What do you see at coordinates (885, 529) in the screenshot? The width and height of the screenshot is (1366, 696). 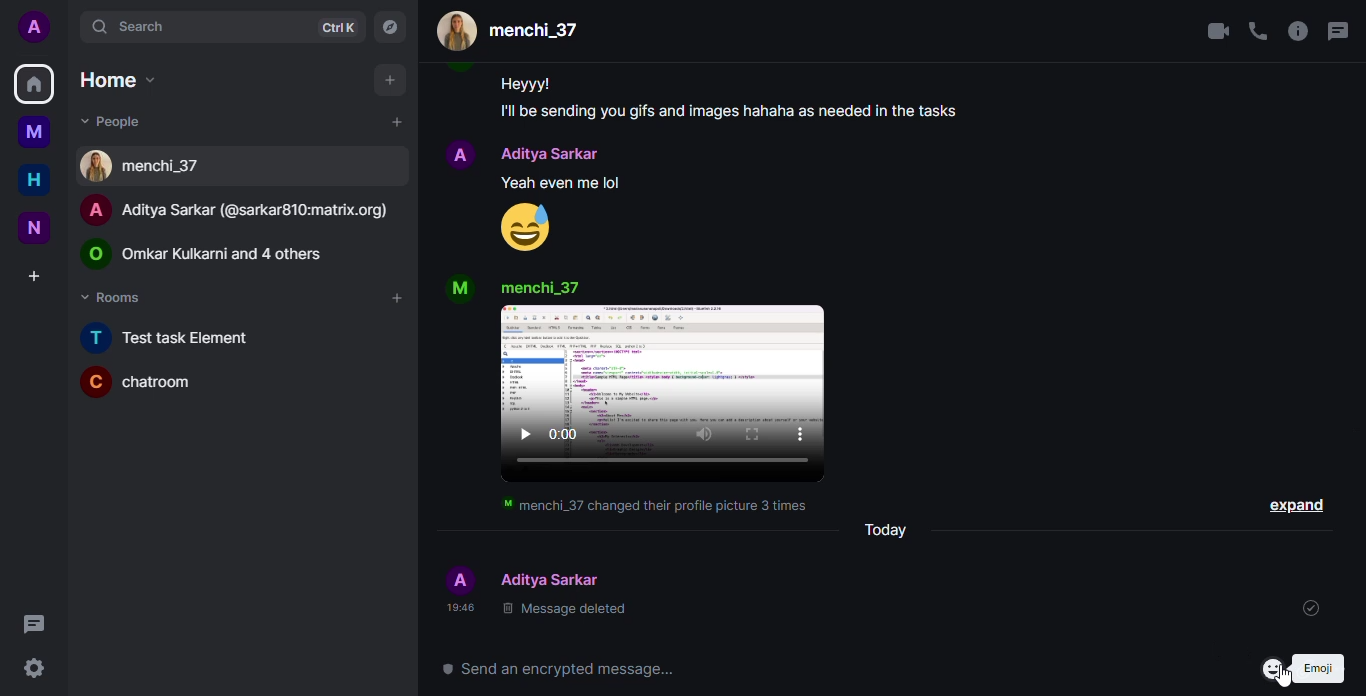 I see `today` at bounding box center [885, 529].